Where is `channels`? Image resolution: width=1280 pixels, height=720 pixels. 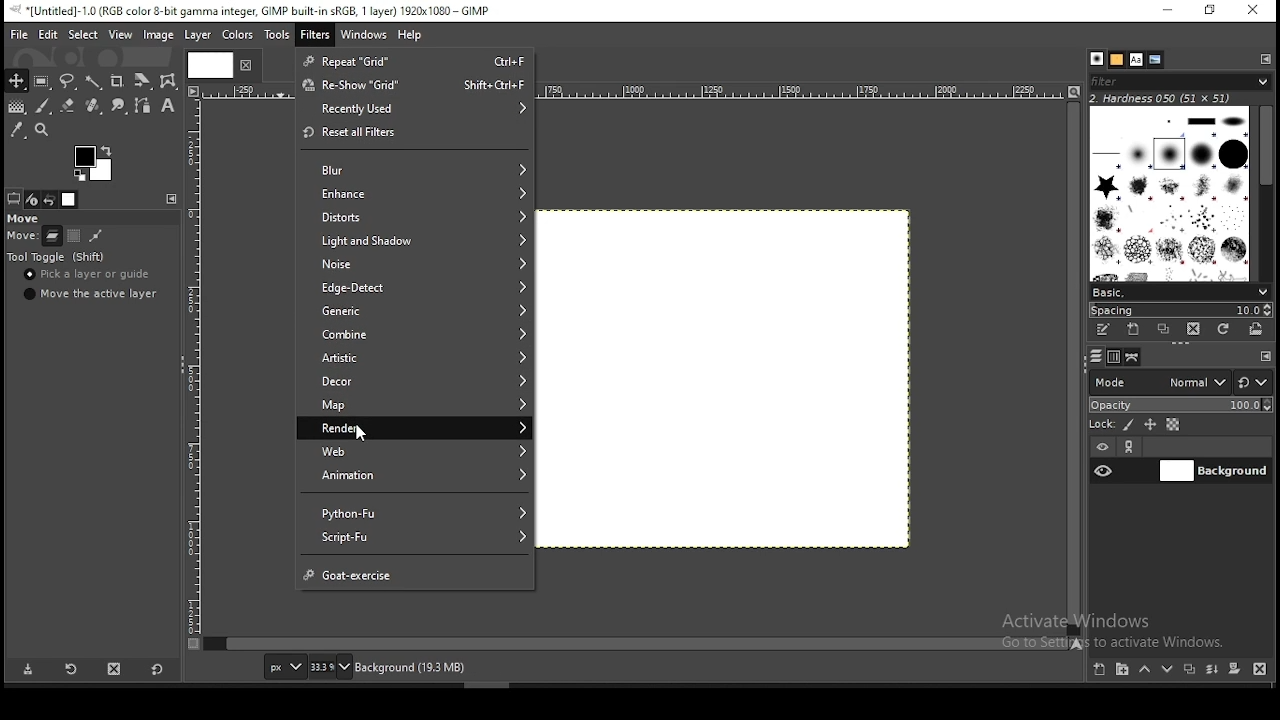 channels is located at coordinates (1116, 358).